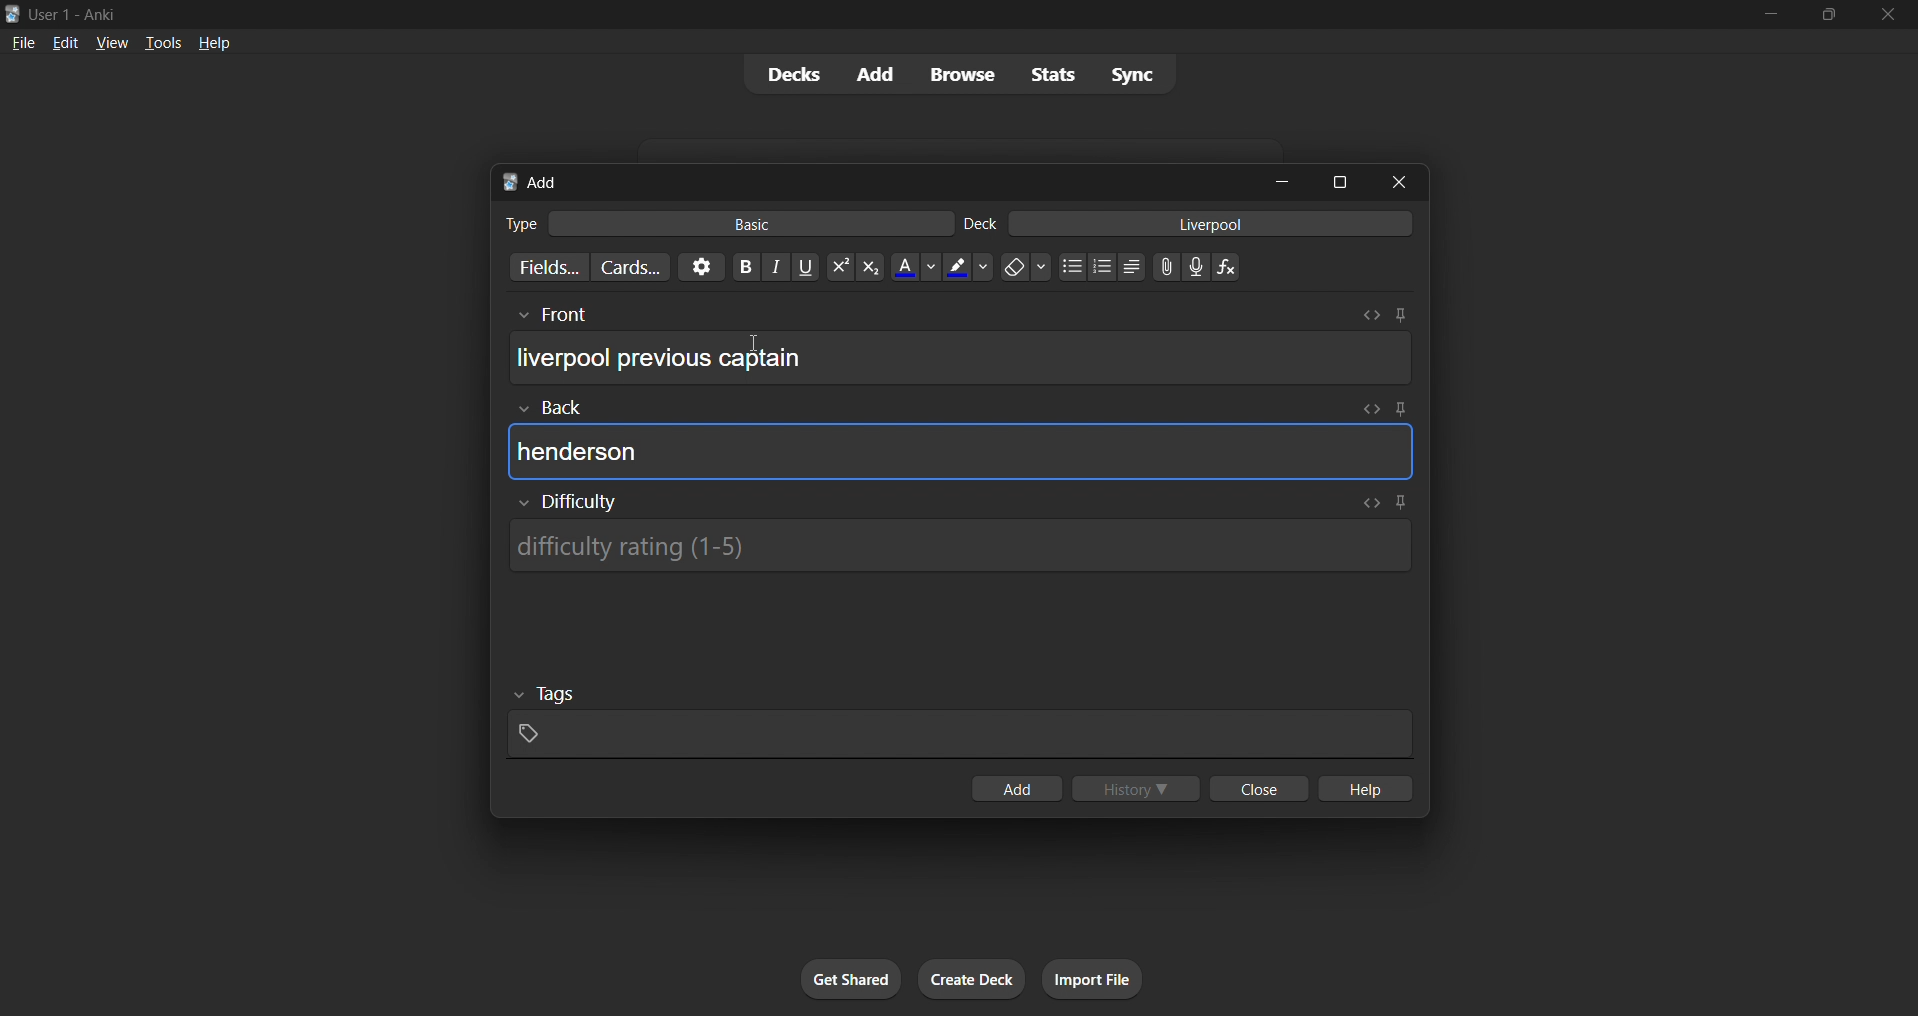 Image resolution: width=1918 pixels, height=1016 pixels. What do you see at coordinates (217, 41) in the screenshot?
I see `help` at bounding box center [217, 41].